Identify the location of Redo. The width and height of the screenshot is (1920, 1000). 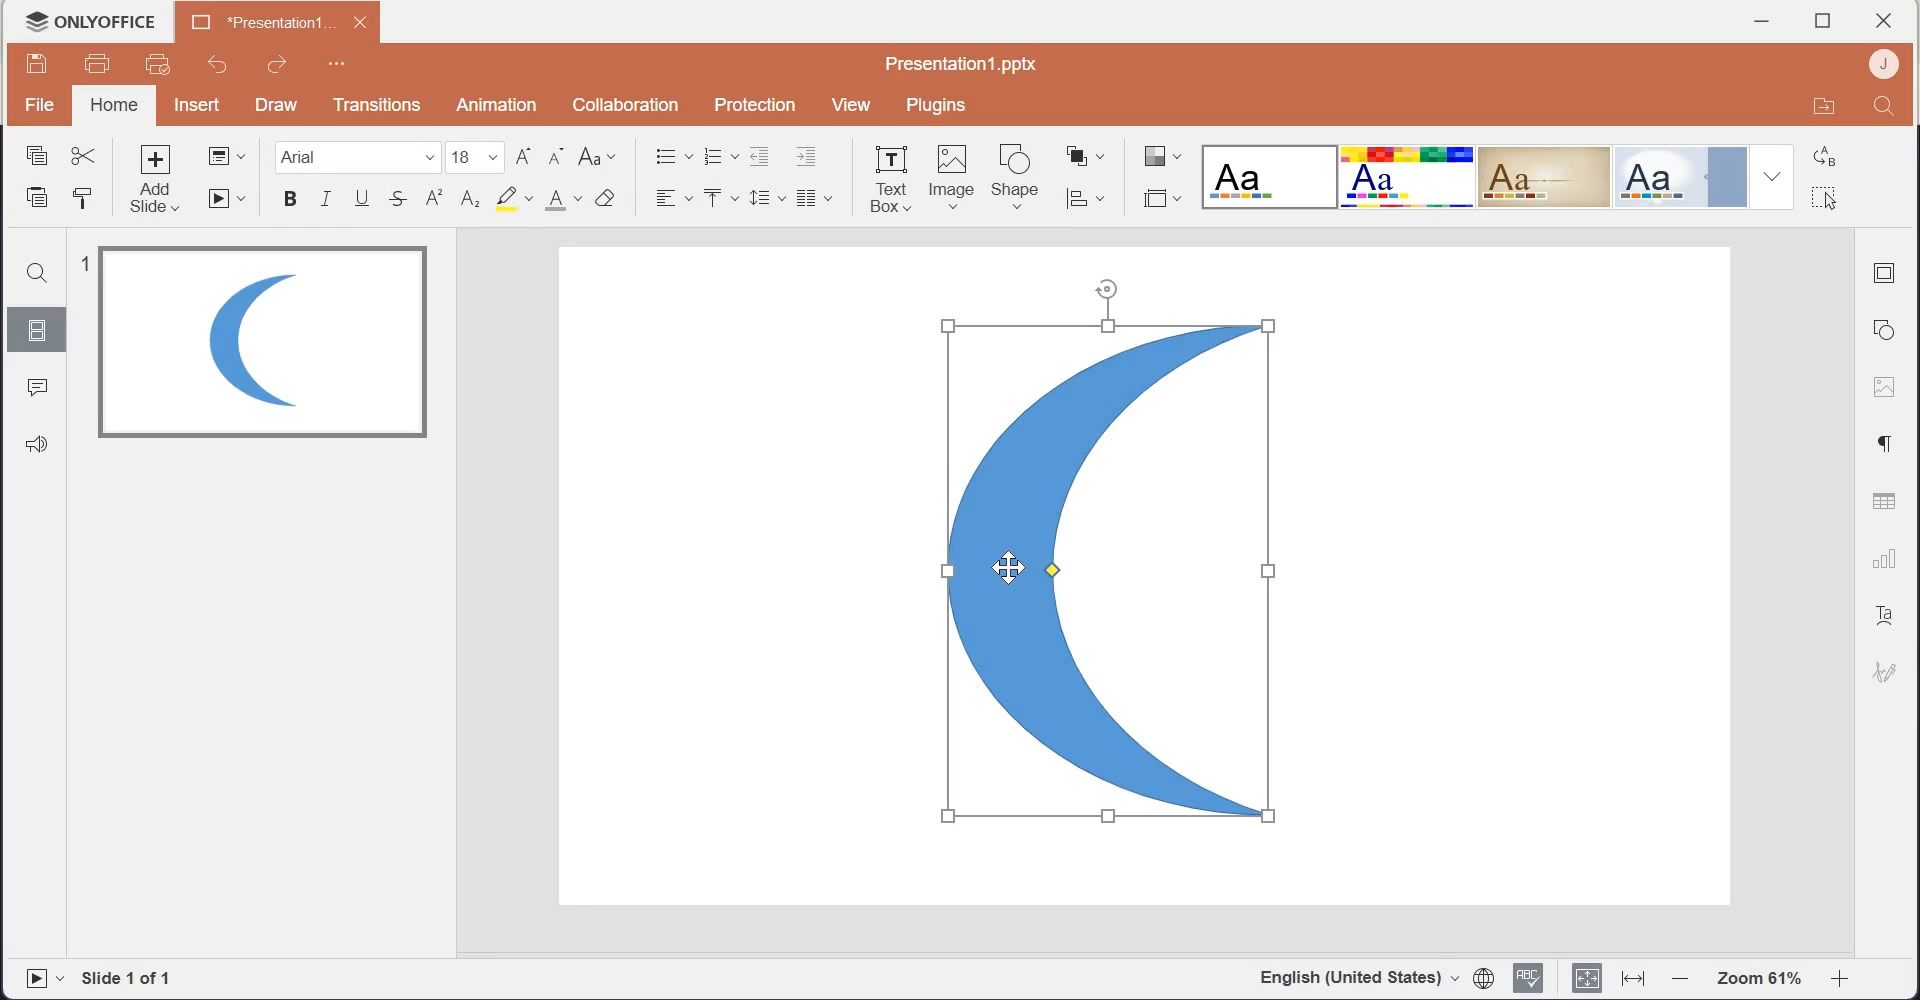
(274, 64).